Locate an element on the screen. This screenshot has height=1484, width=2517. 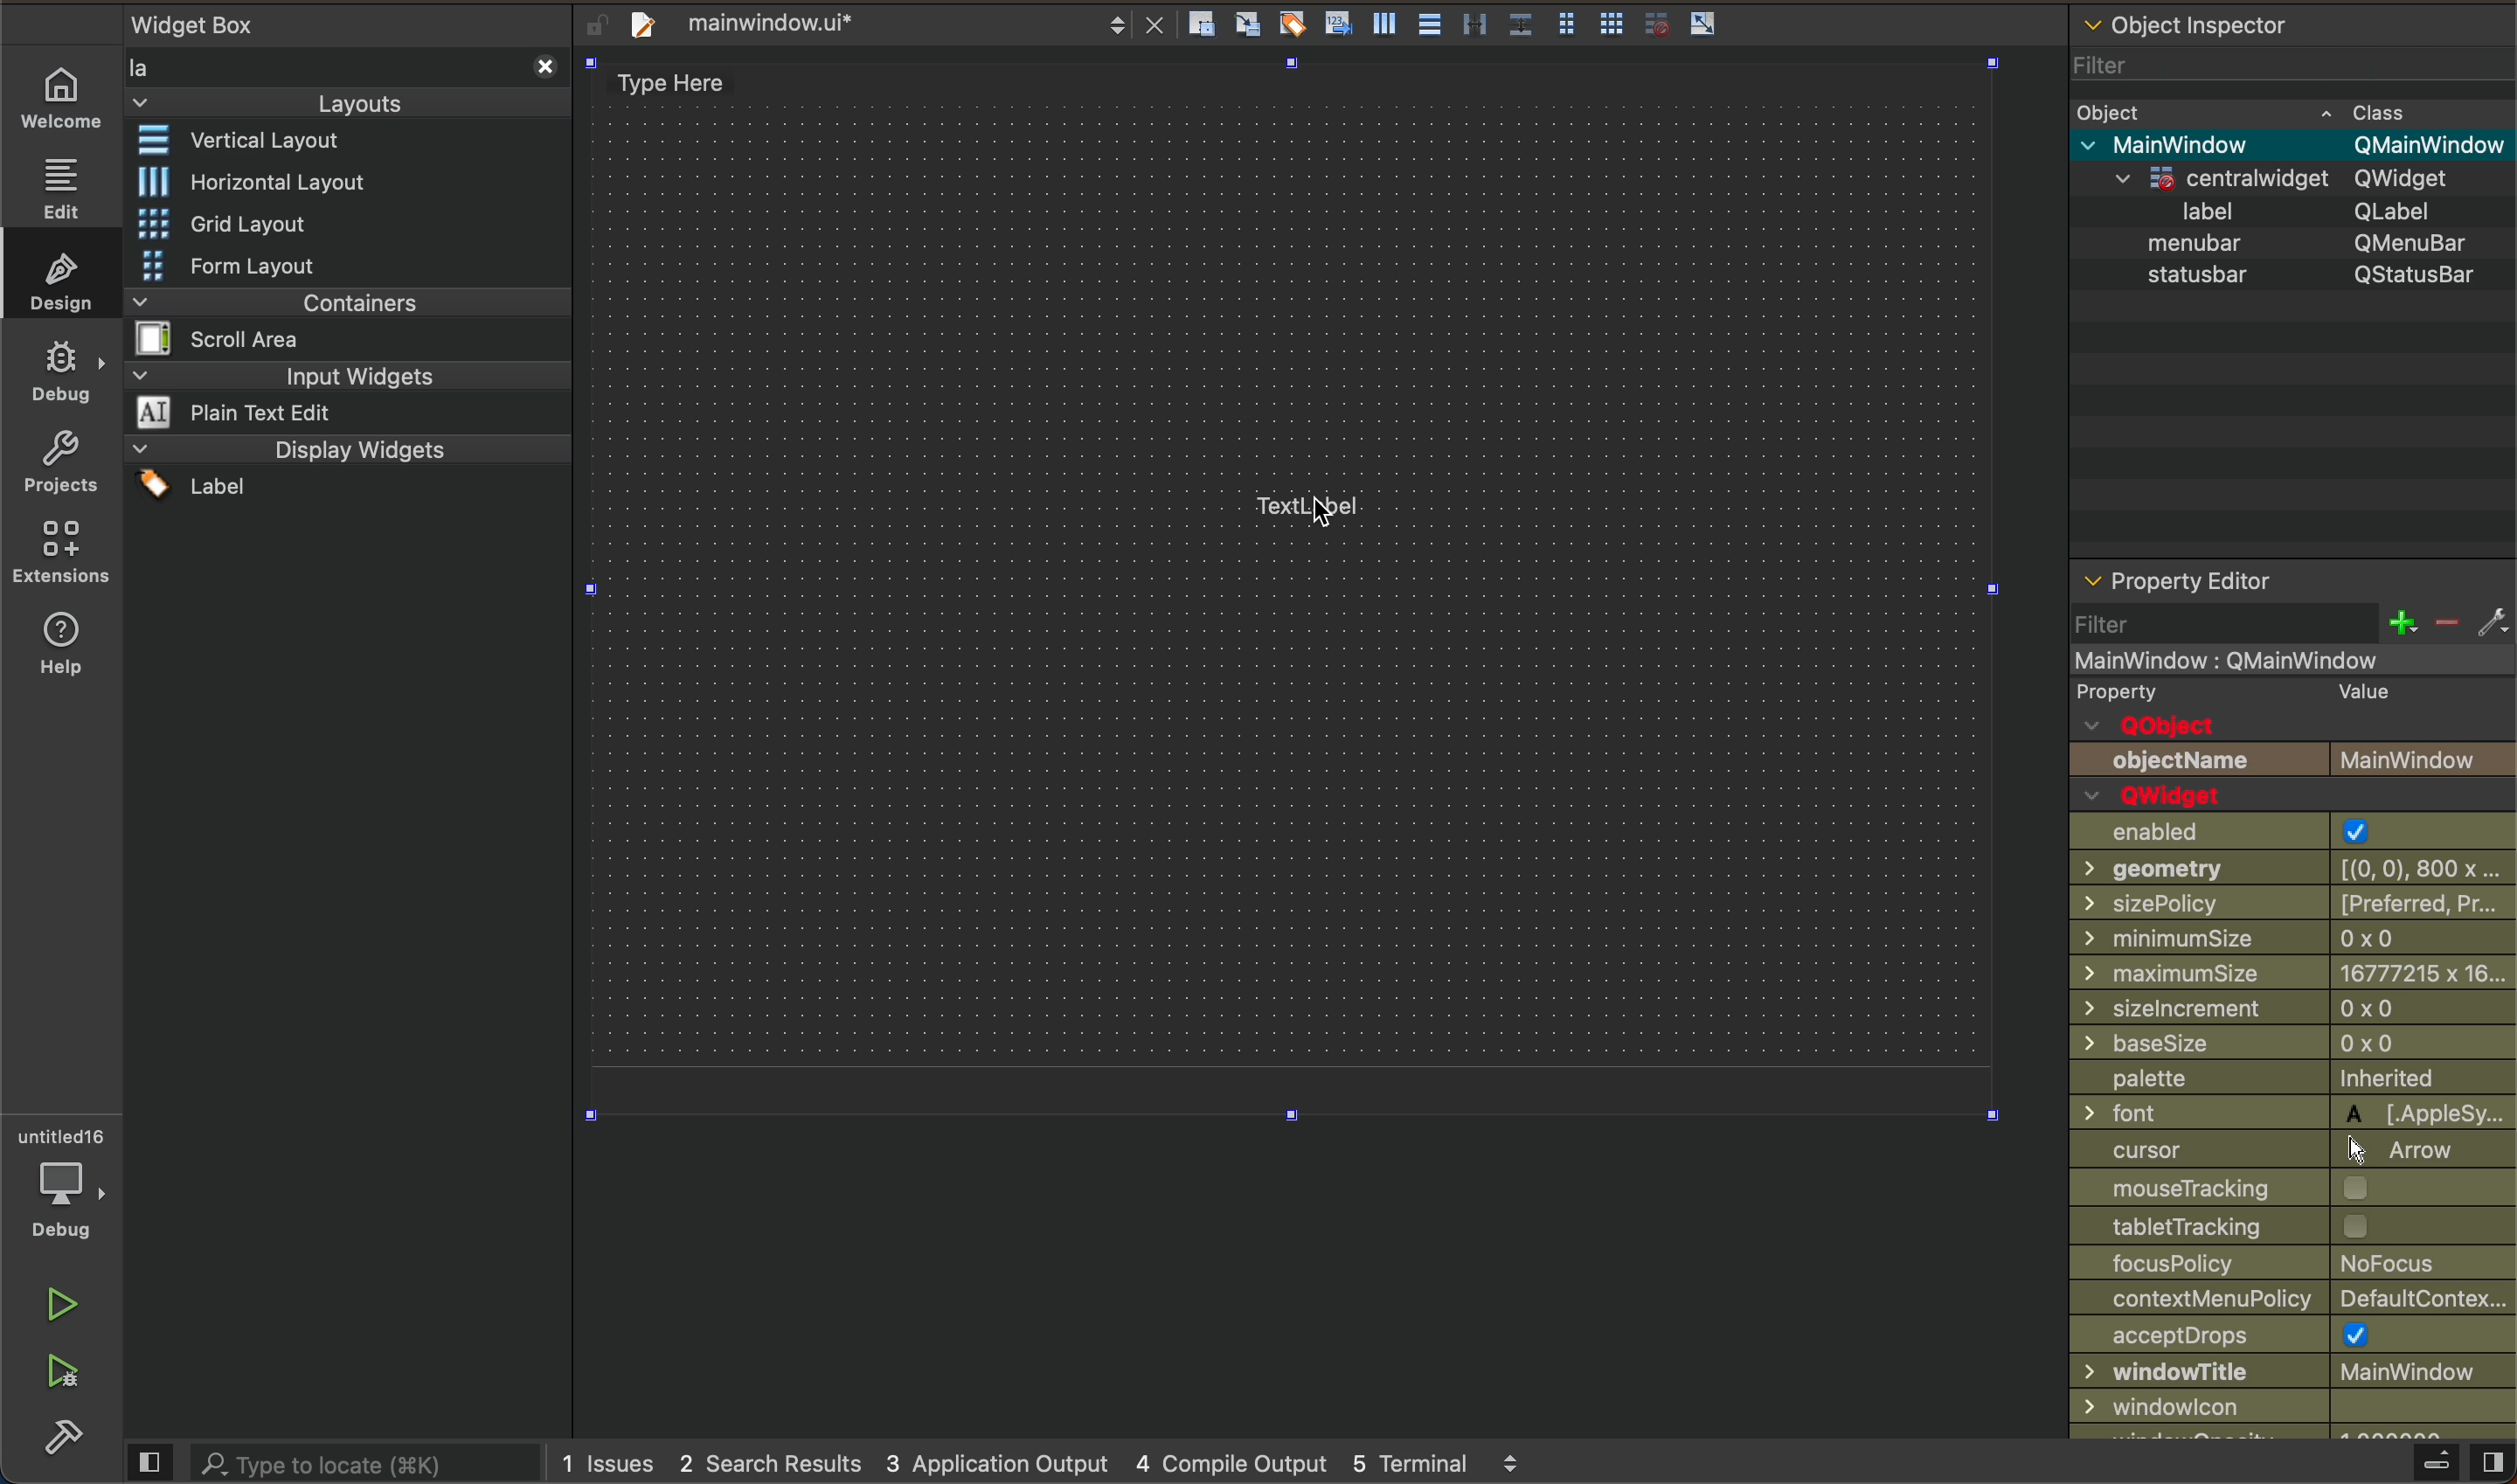
containers is located at coordinates (336, 336).